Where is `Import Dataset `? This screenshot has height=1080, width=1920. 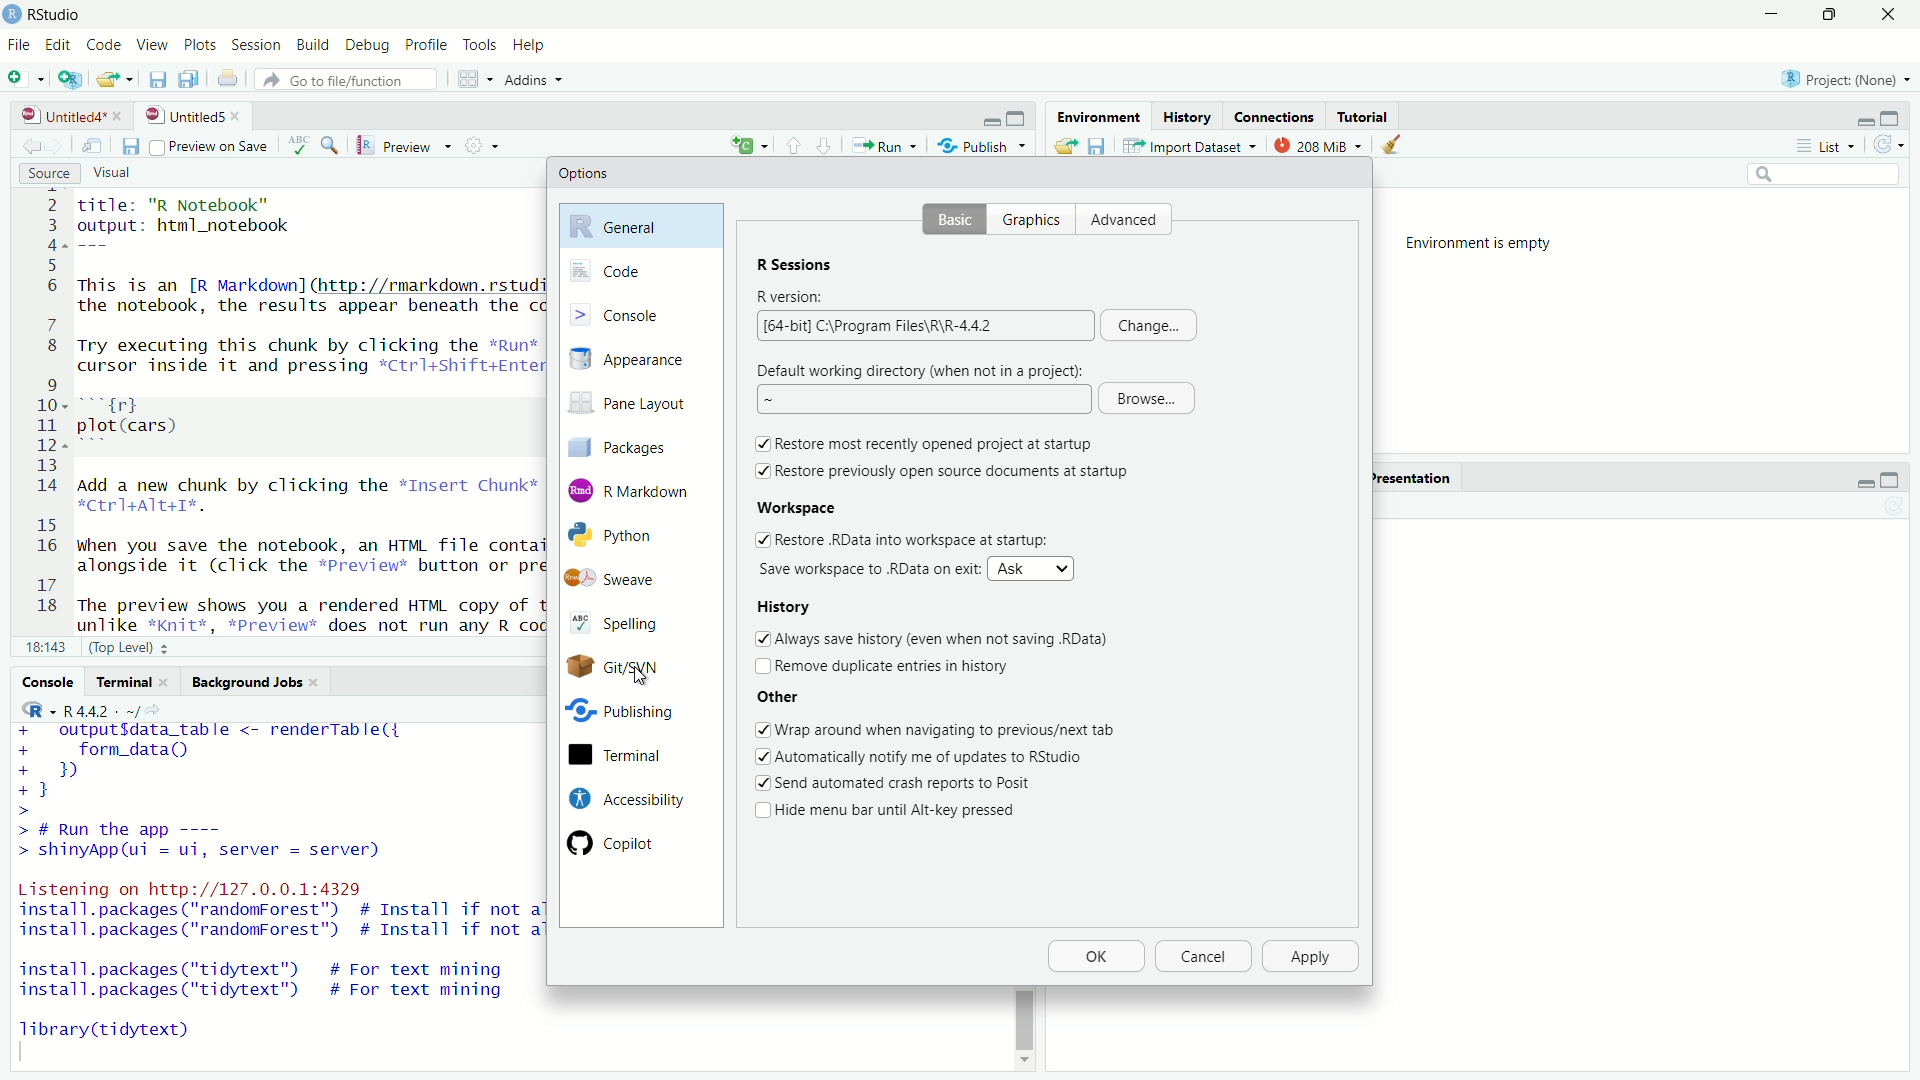
Import Dataset  is located at coordinates (1191, 145).